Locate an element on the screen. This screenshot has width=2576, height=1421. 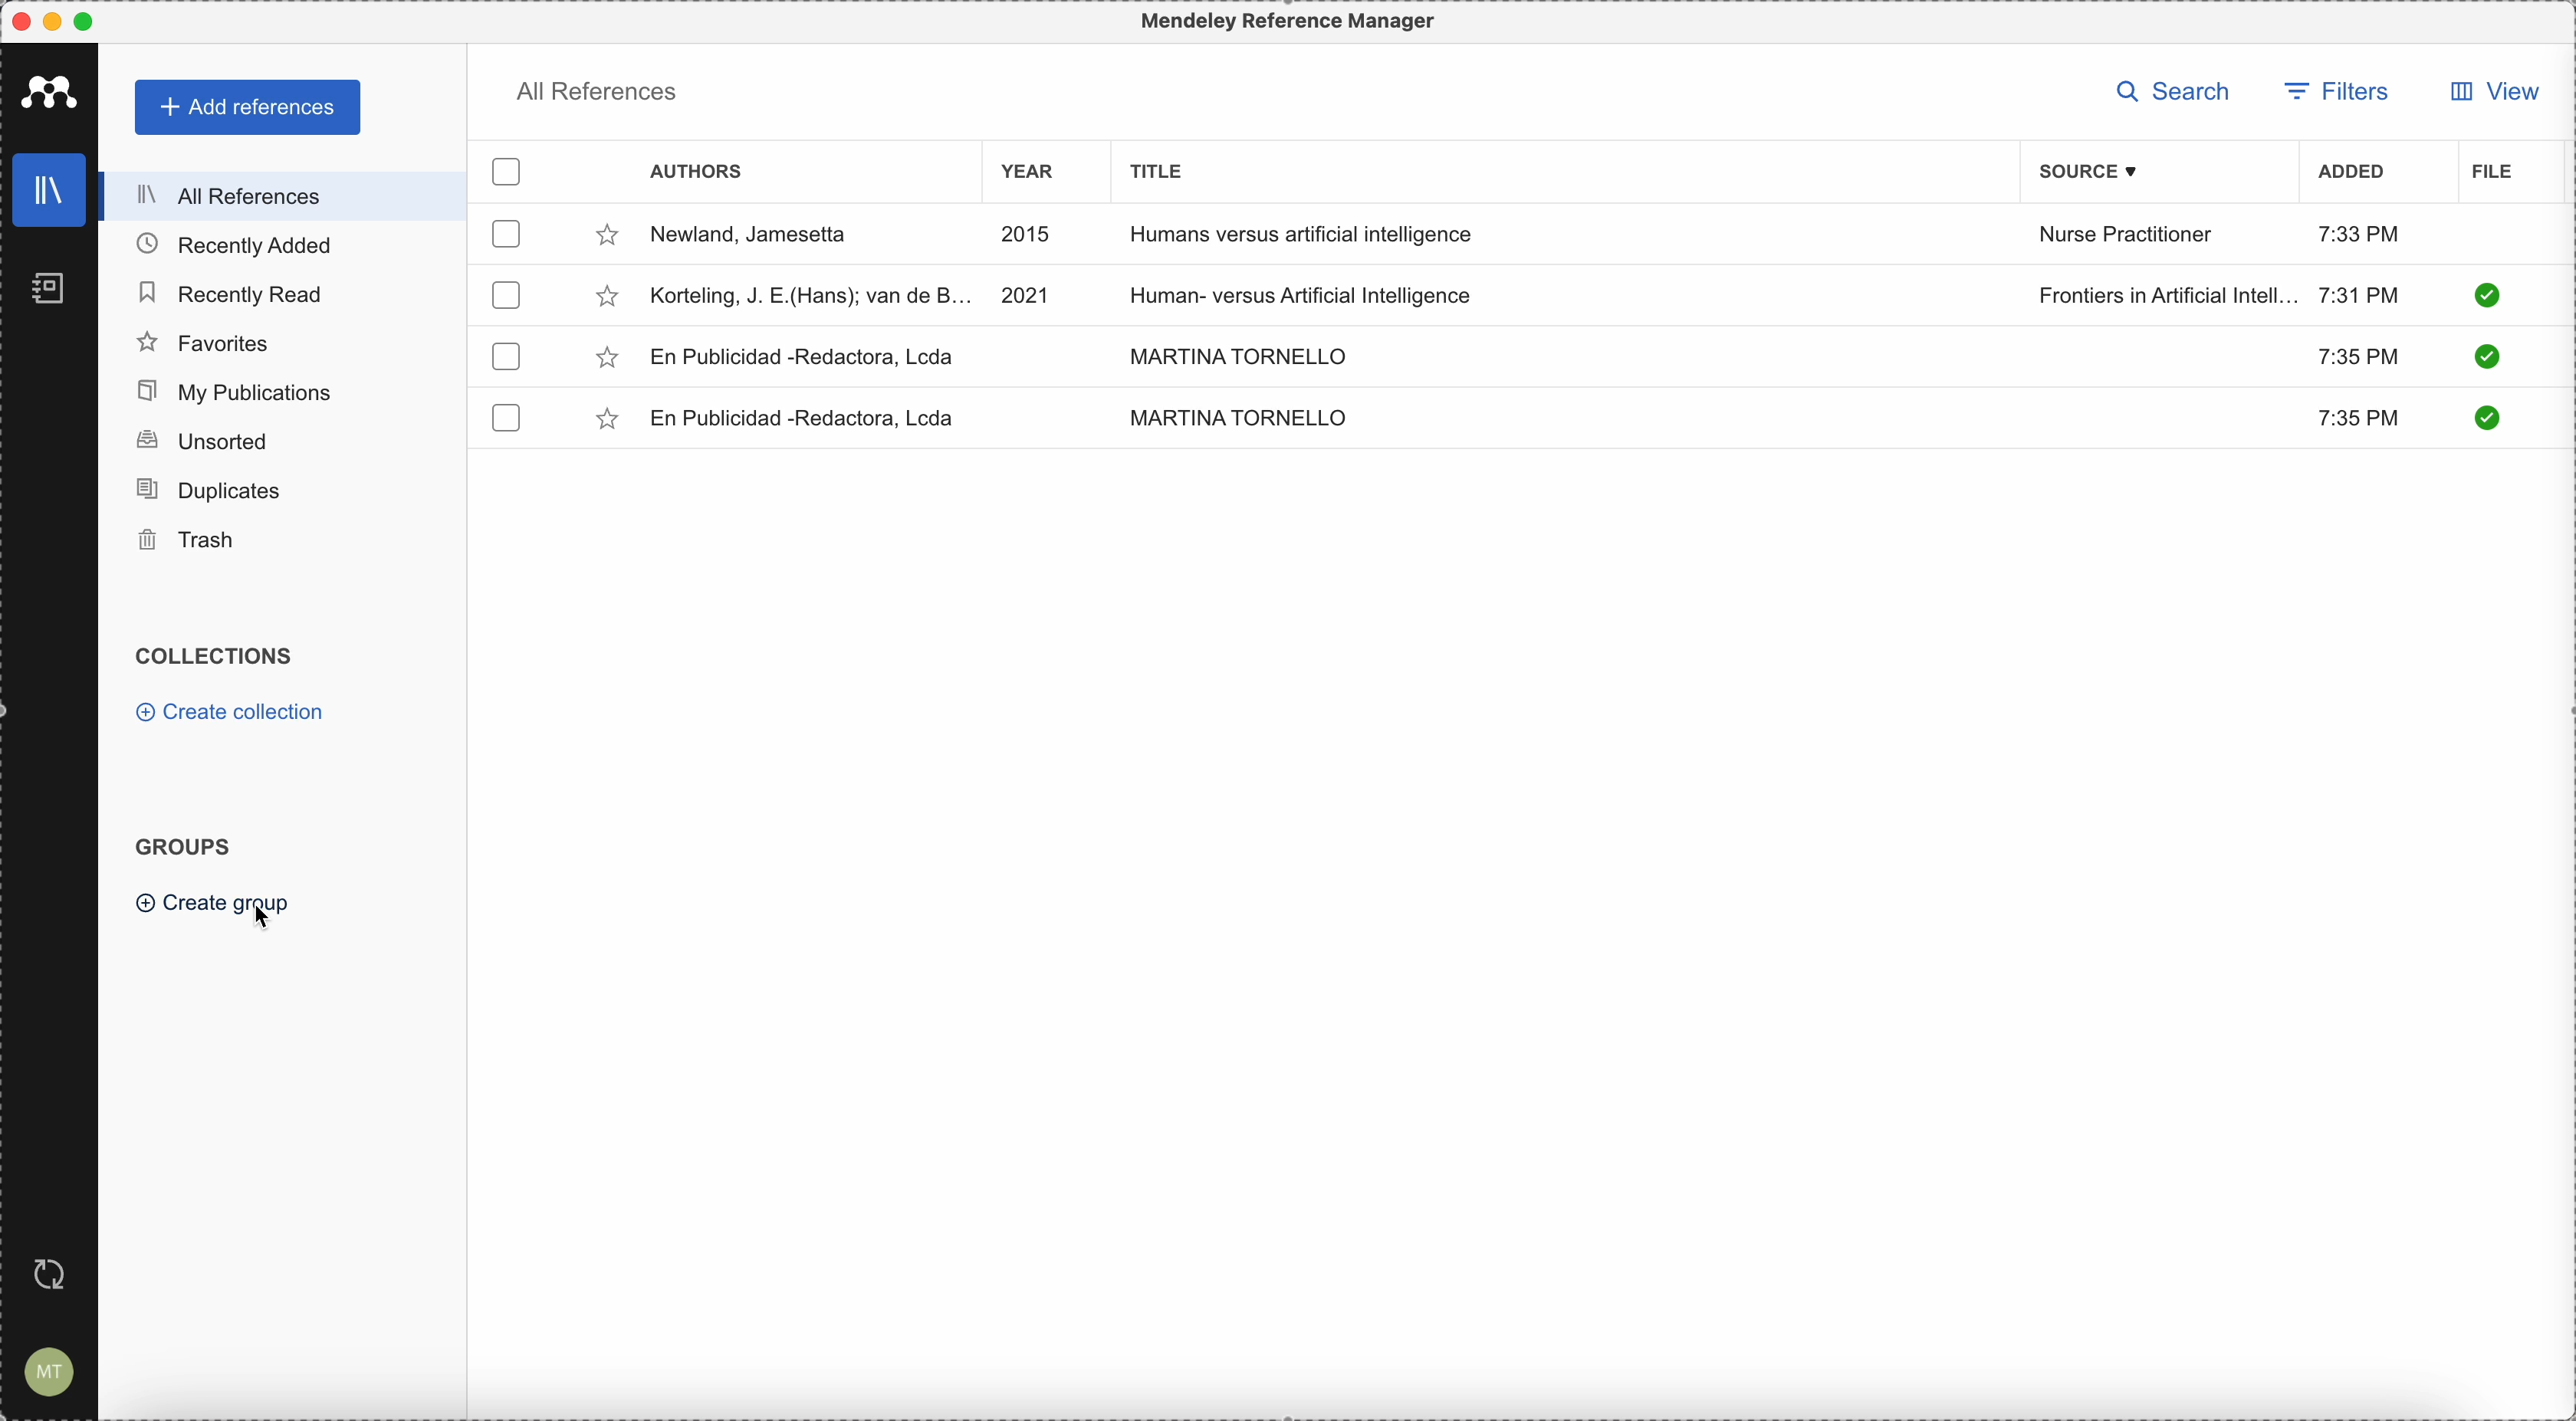
favorite is located at coordinates (607, 239).